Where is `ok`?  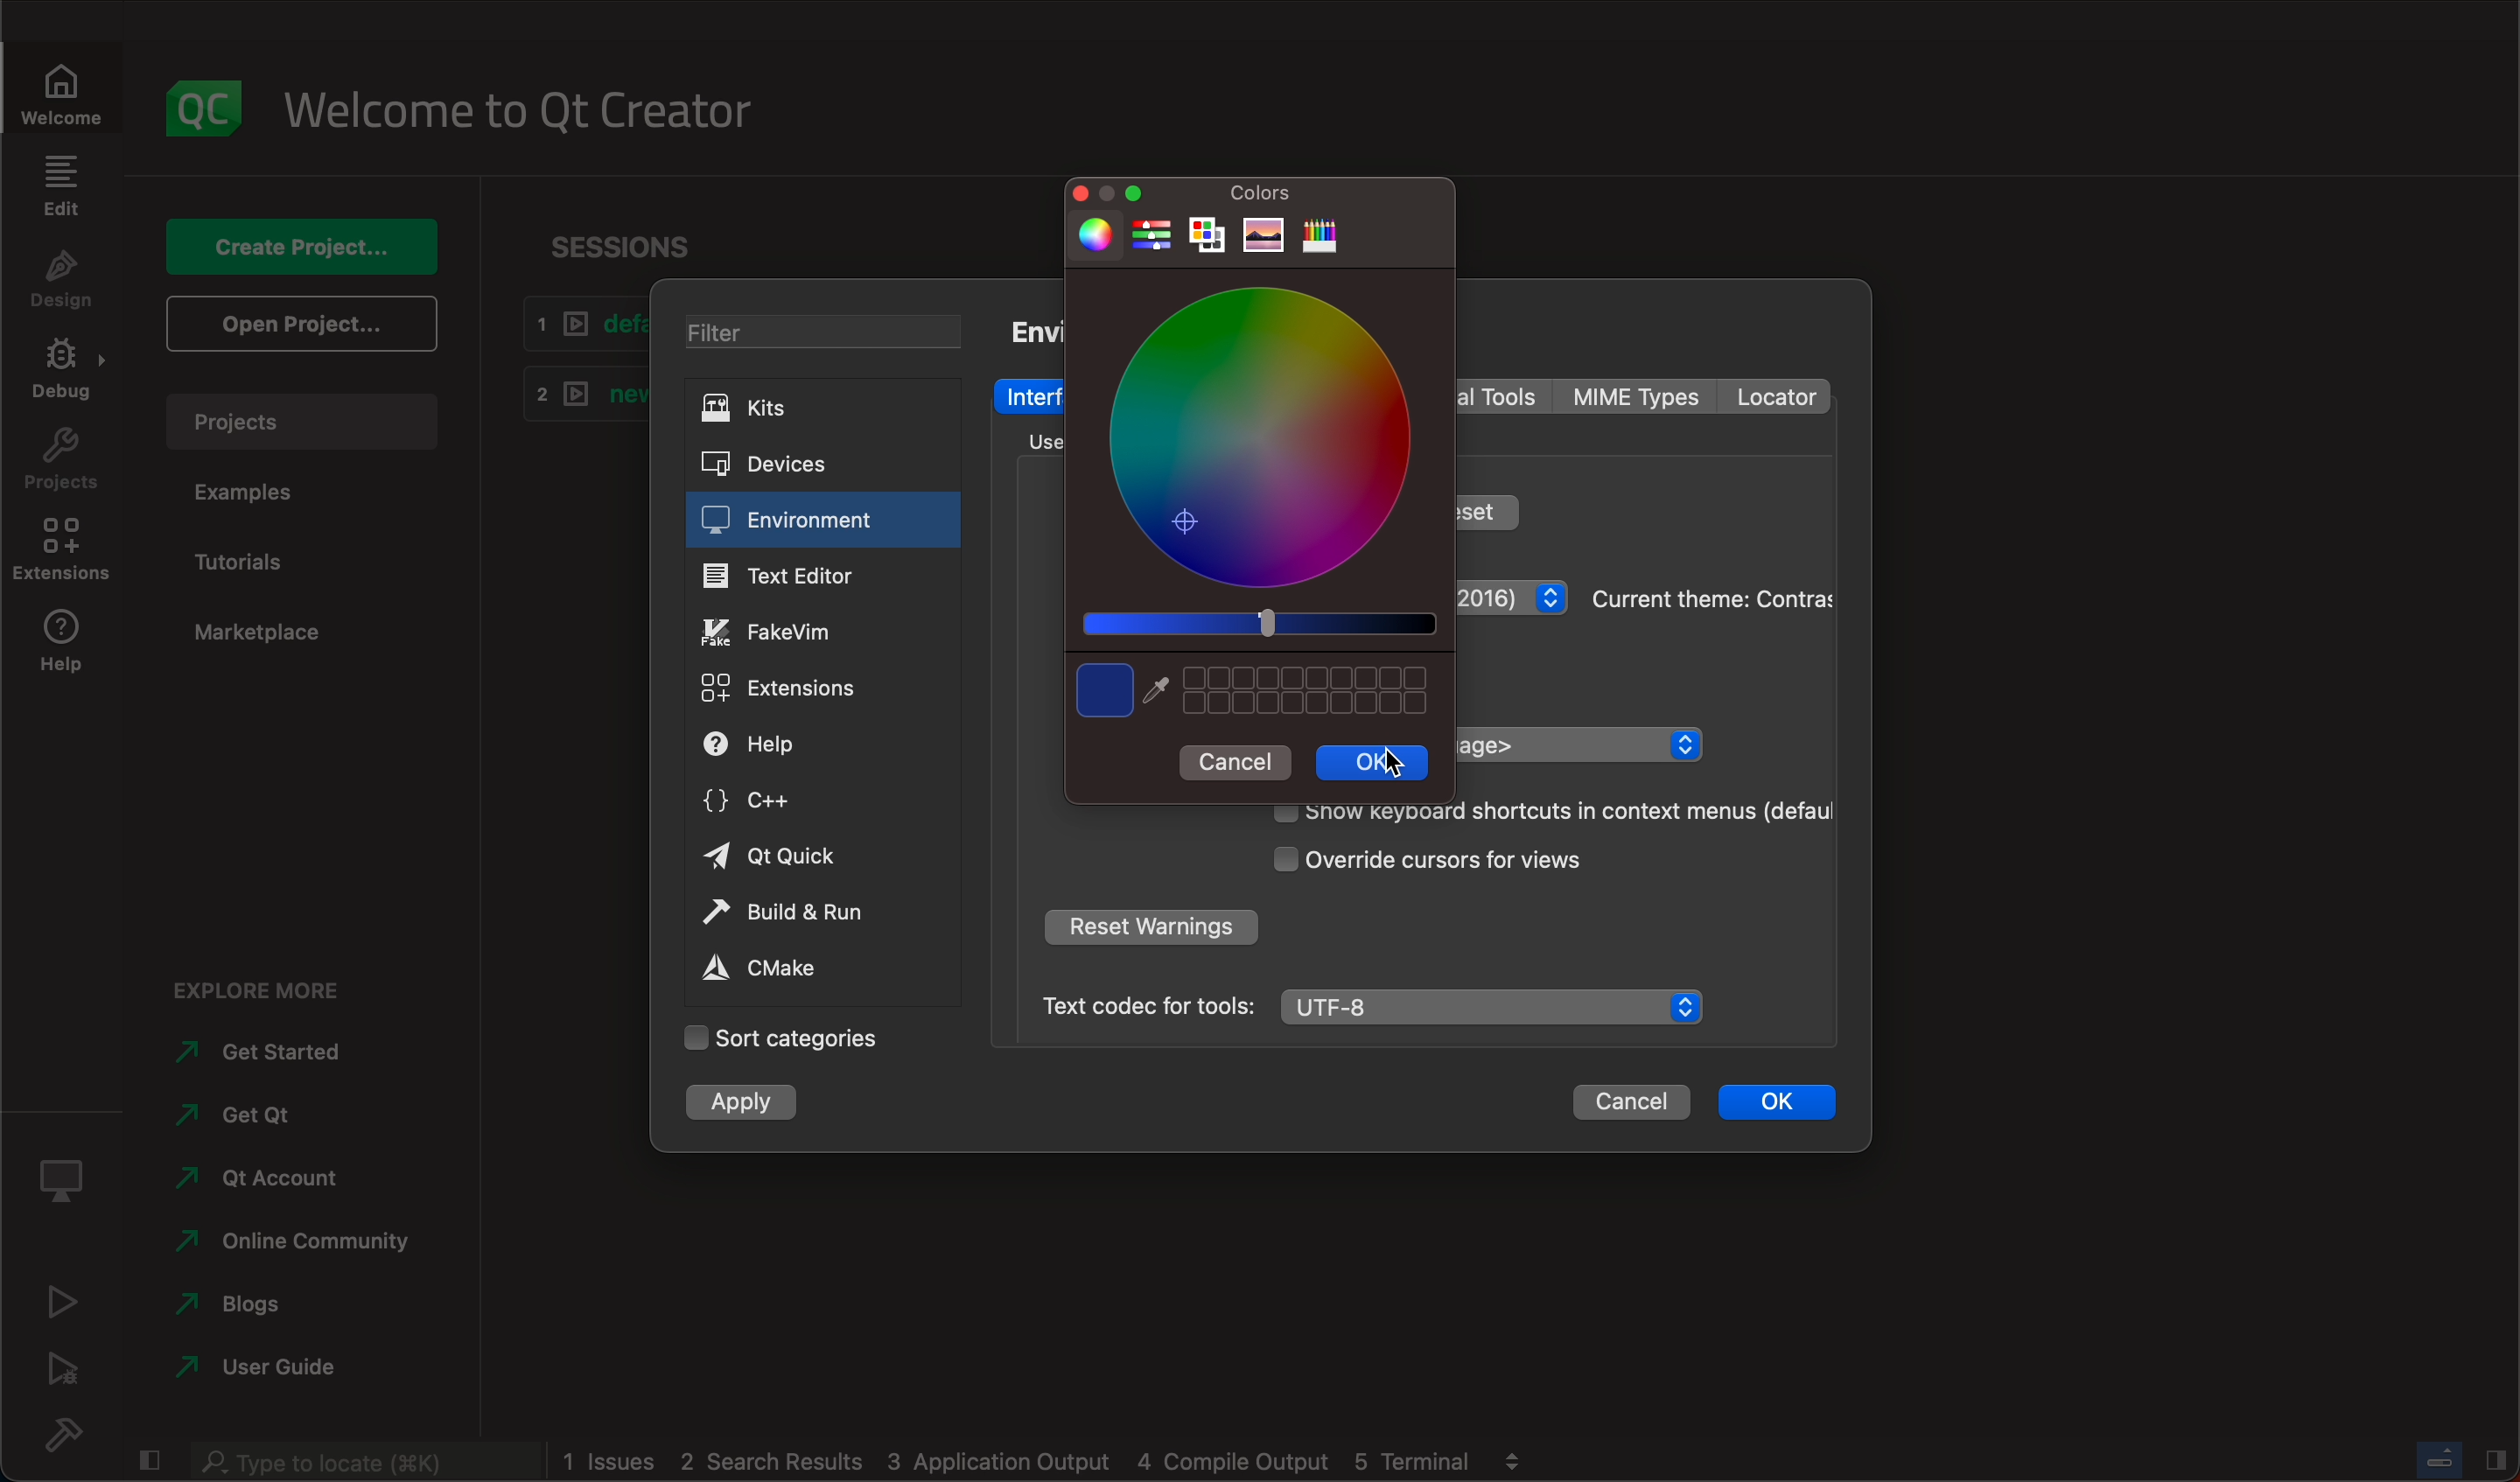
ok is located at coordinates (1778, 1098).